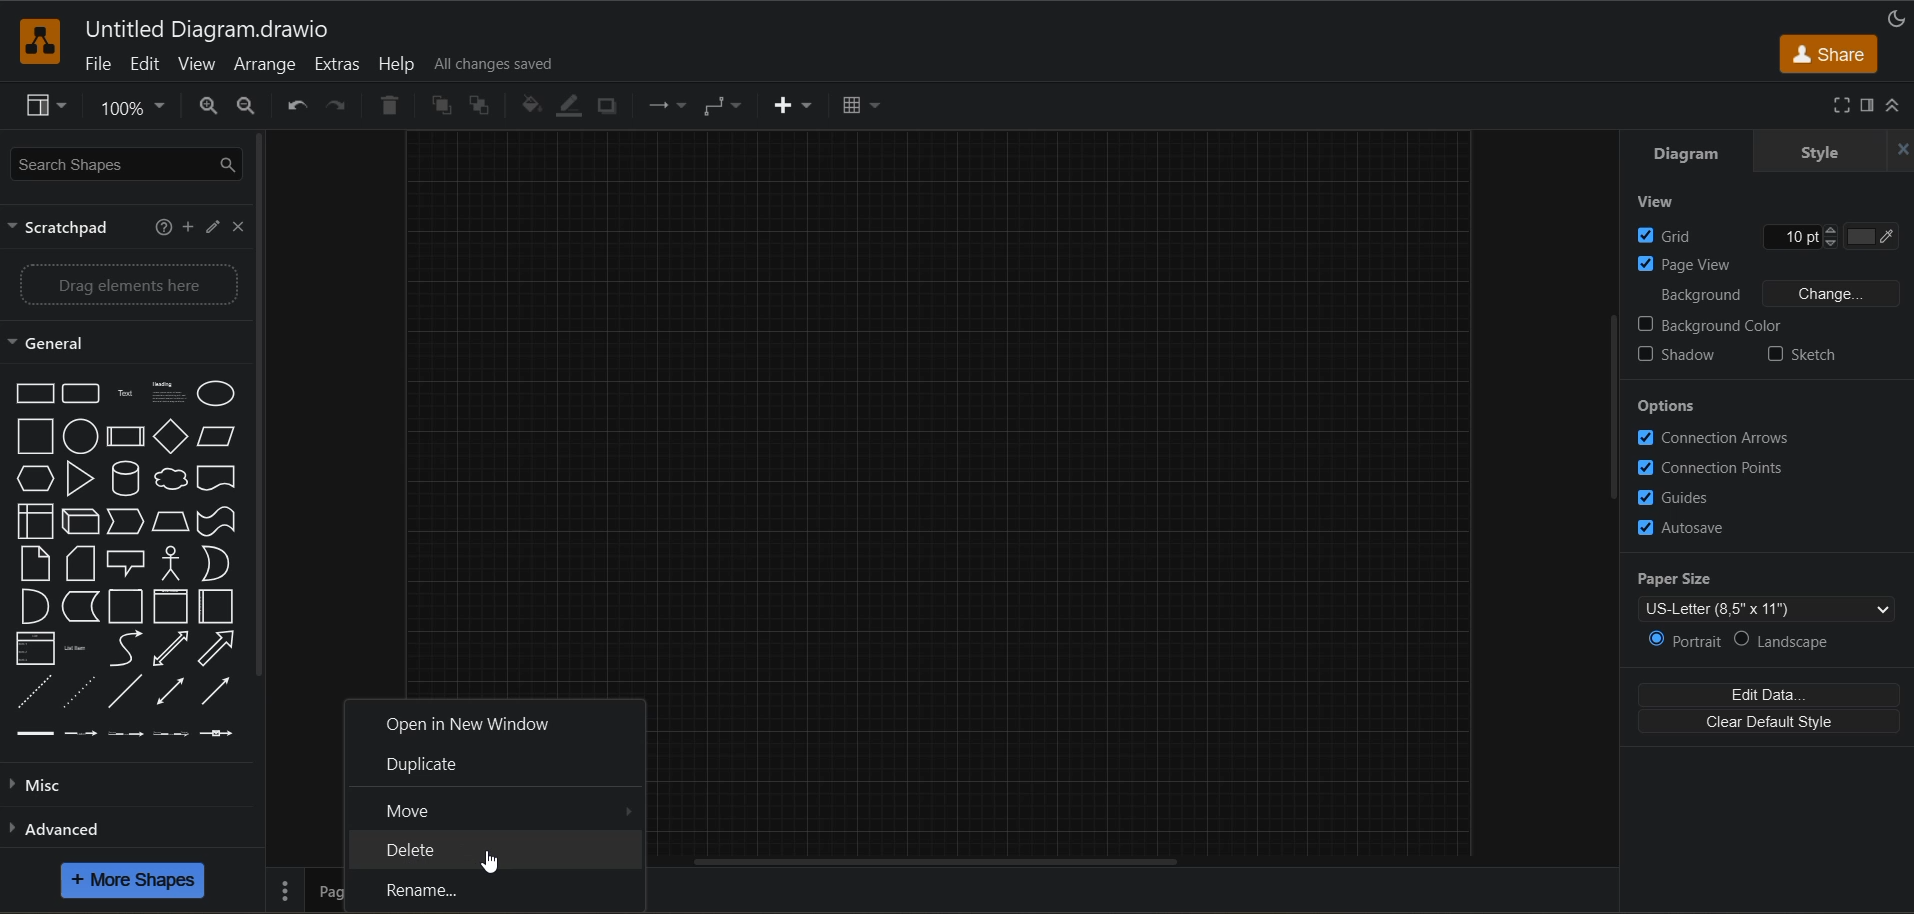 This screenshot has width=1914, height=914. What do you see at coordinates (326, 891) in the screenshot?
I see `page 1` at bounding box center [326, 891].